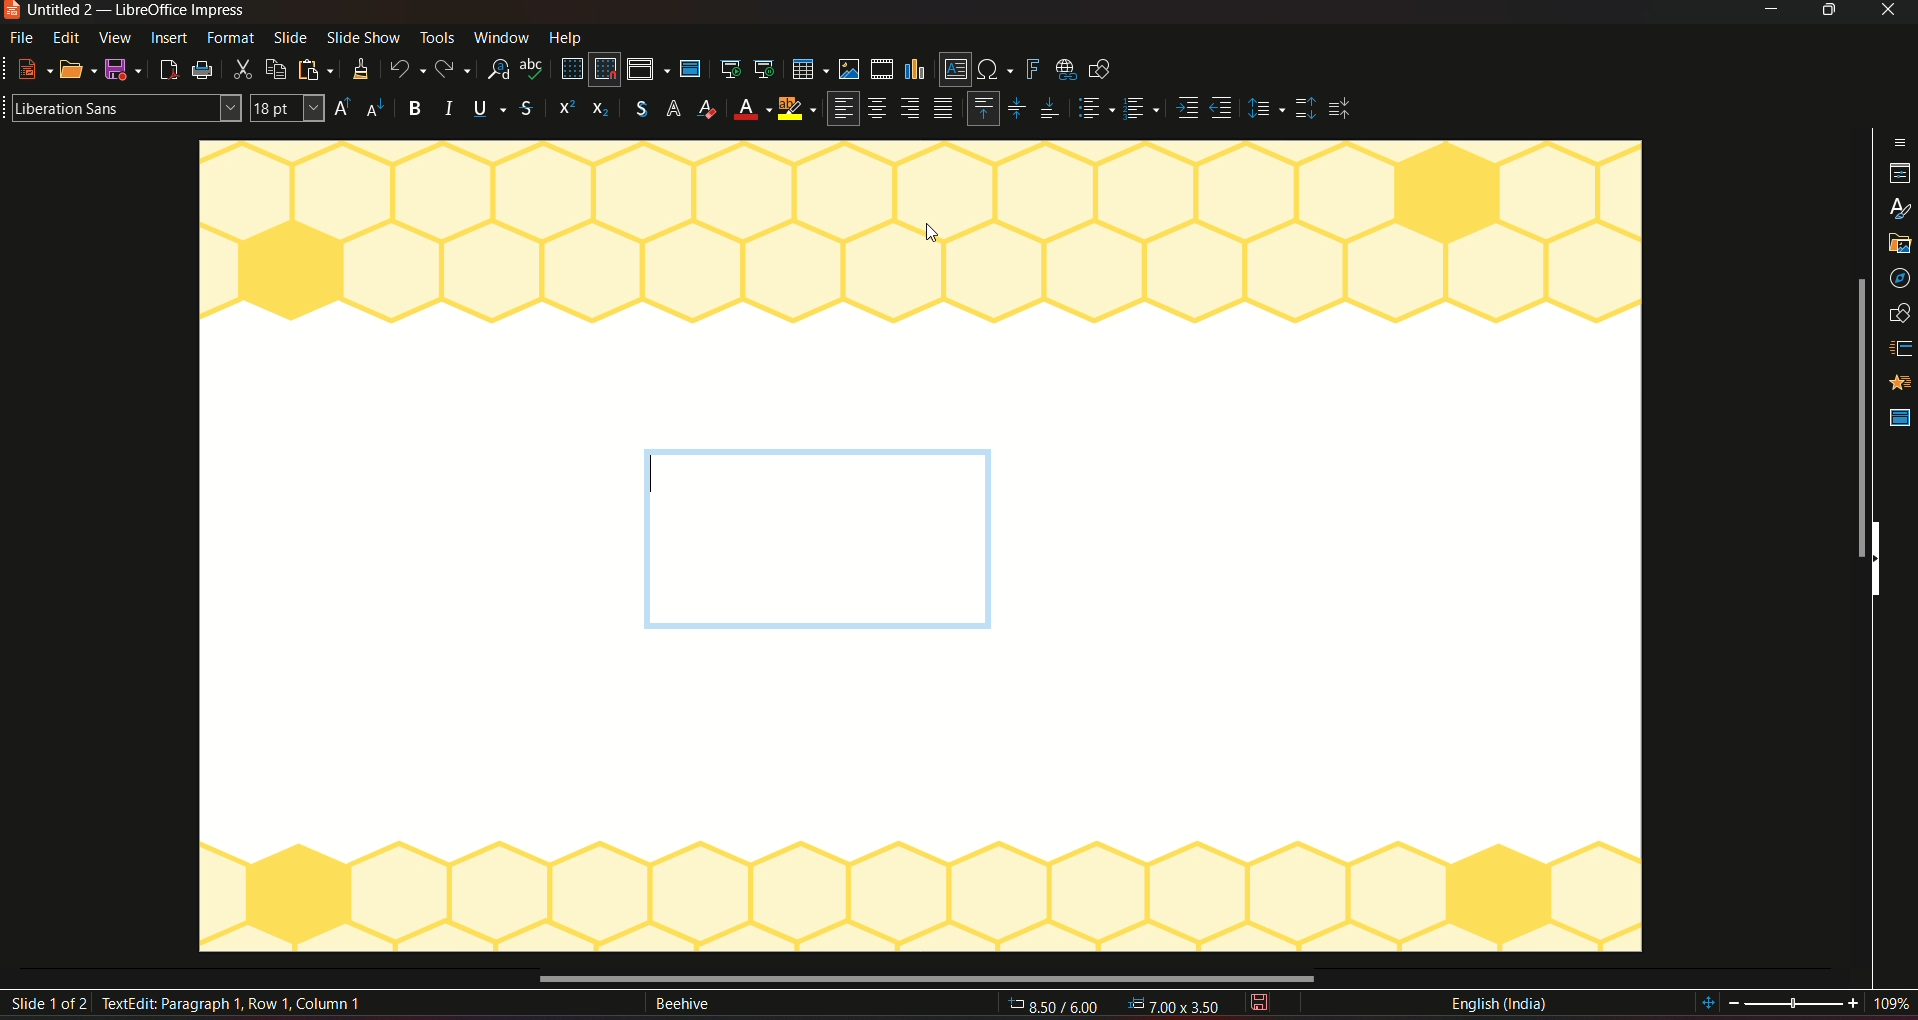 The height and width of the screenshot is (1020, 1918). Describe the element at coordinates (1032, 68) in the screenshot. I see `insert fontwork text` at that location.